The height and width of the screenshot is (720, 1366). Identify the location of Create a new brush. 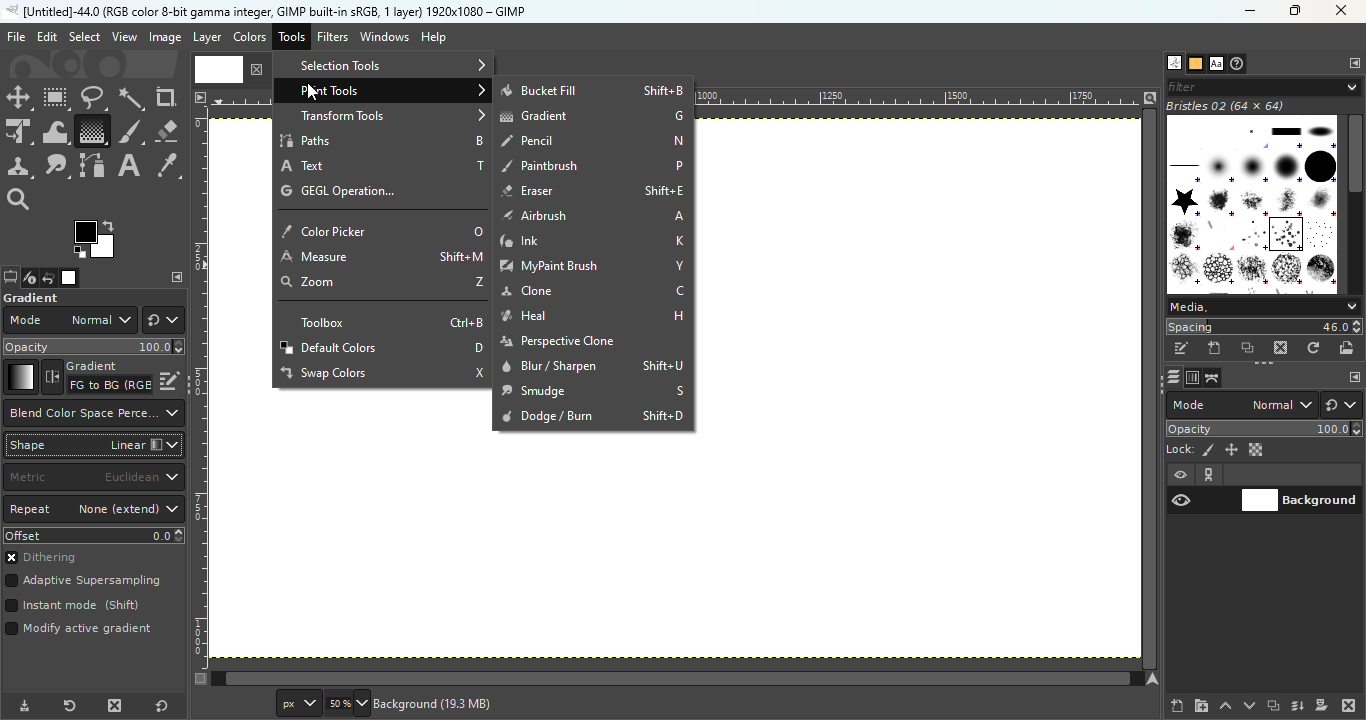
(1216, 348).